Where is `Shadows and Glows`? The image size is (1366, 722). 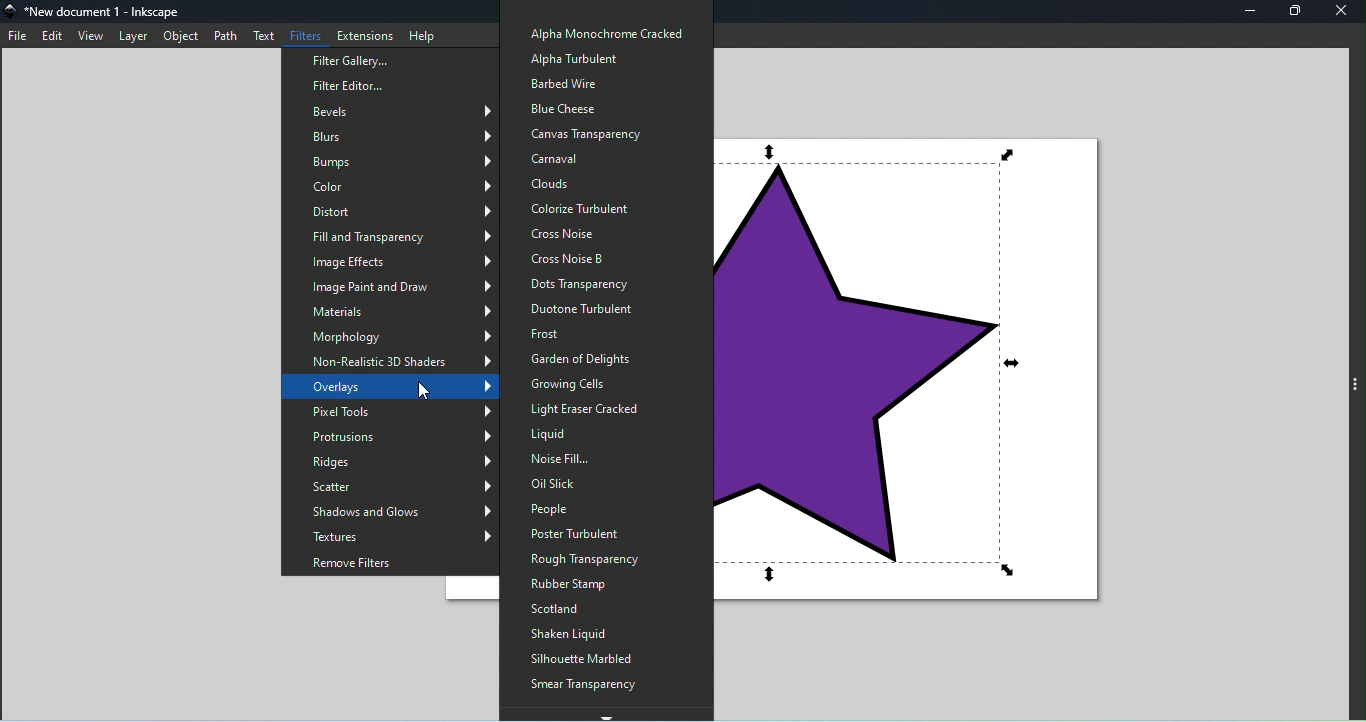
Shadows and Glows is located at coordinates (397, 511).